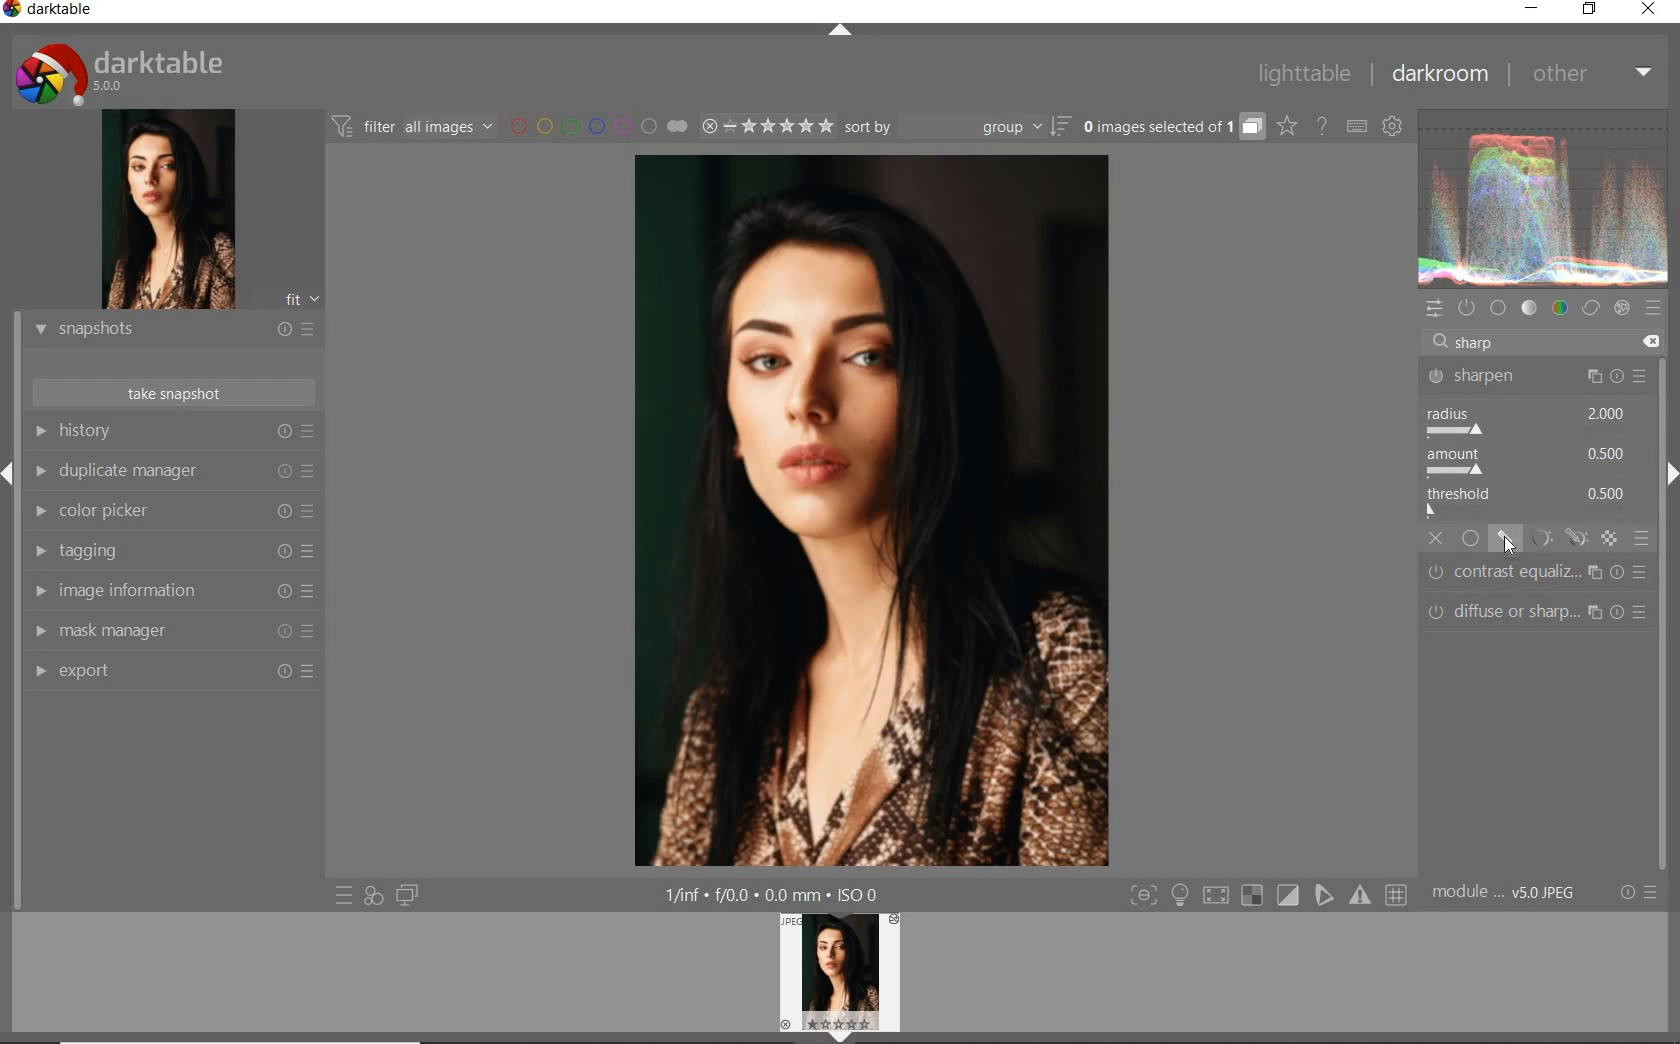  I want to click on show only active modules, so click(1469, 307).